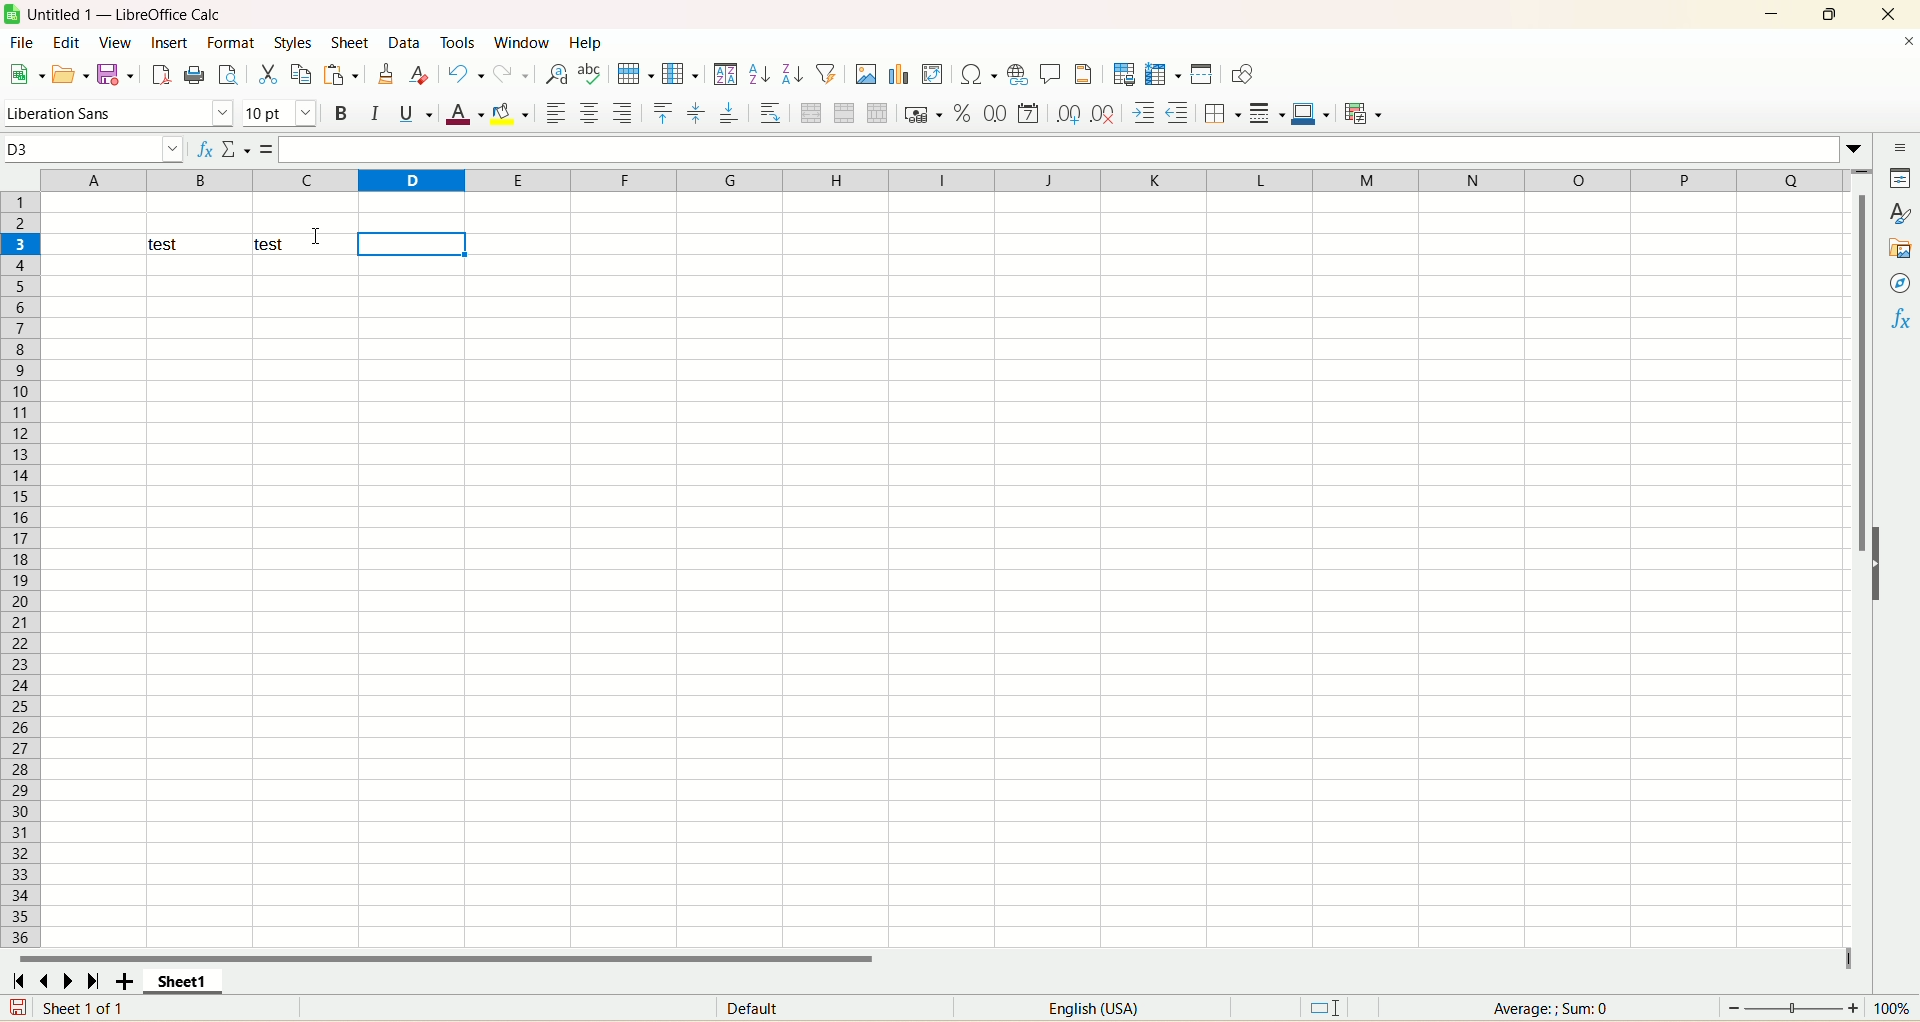 The width and height of the screenshot is (1920, 1022). Describe the element at coordinates (845, 113) in the screenshot. I see `merge` at that location.